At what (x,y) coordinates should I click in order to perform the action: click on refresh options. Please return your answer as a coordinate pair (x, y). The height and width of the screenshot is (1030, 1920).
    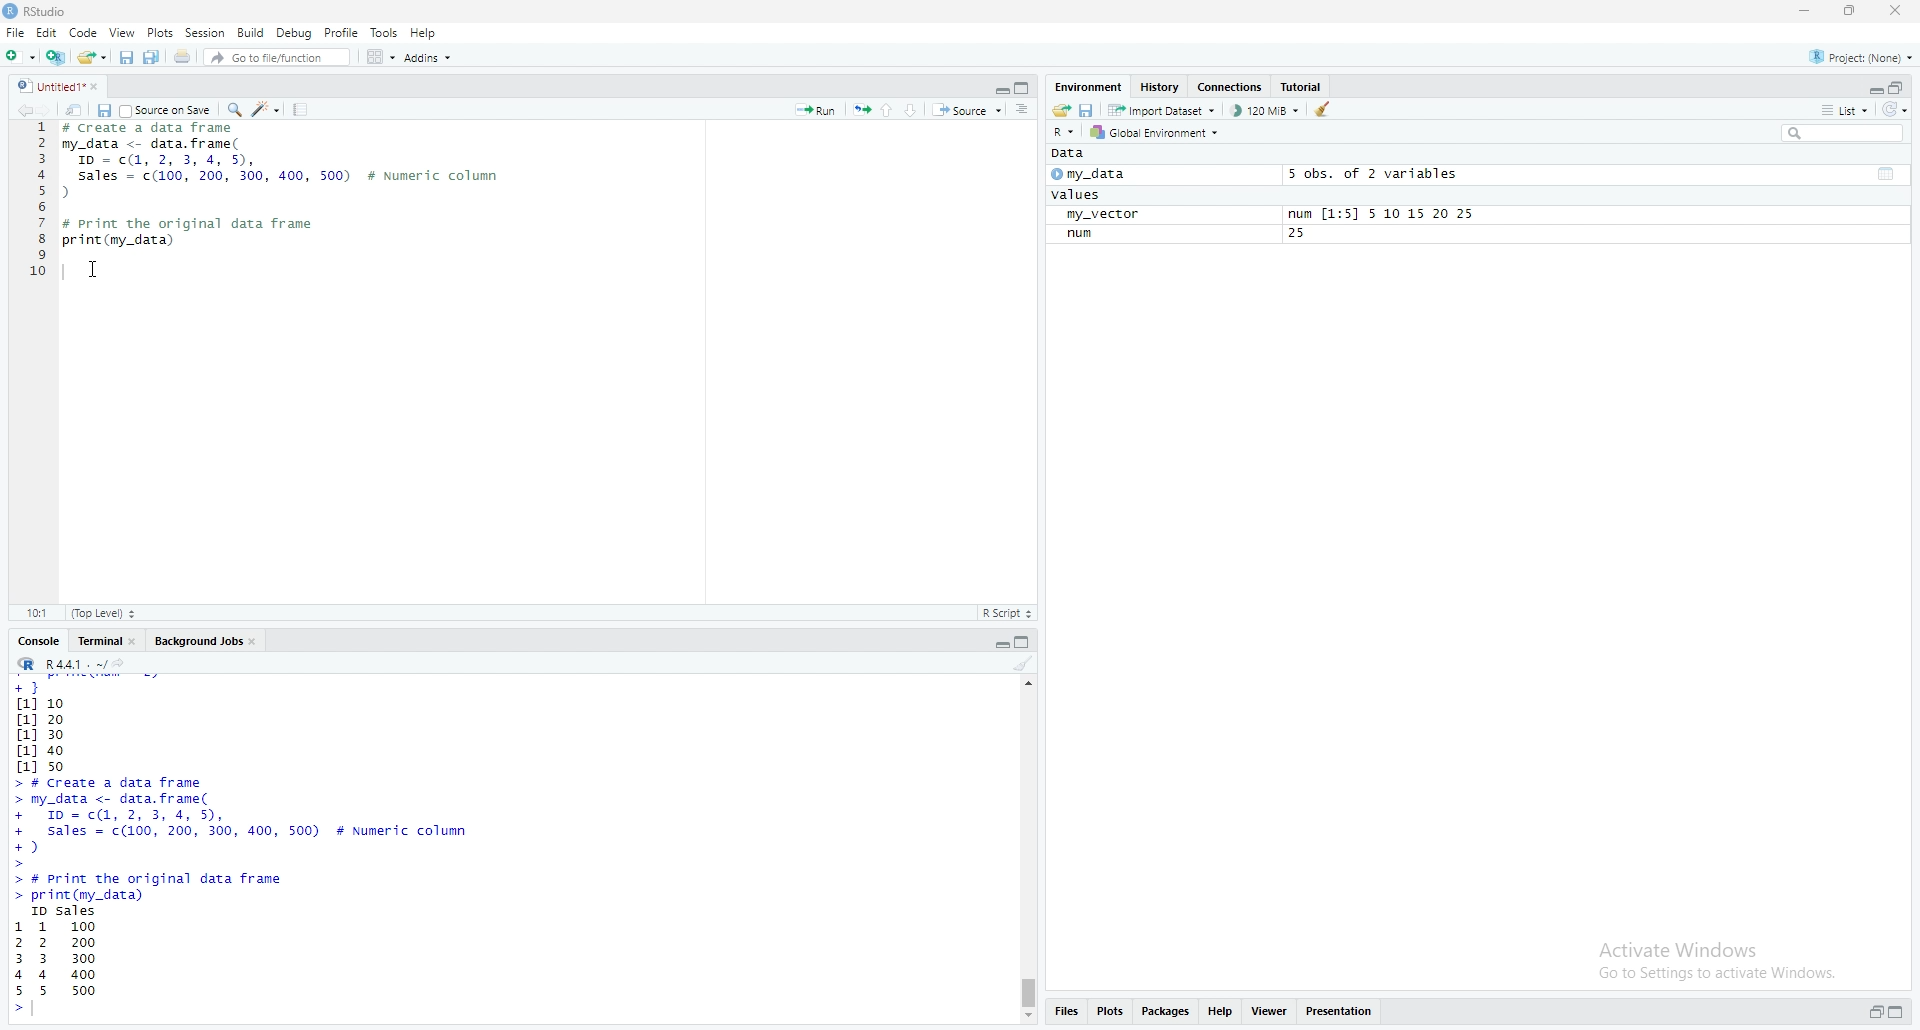
    Looking at the image, I should click on (1898, 113).